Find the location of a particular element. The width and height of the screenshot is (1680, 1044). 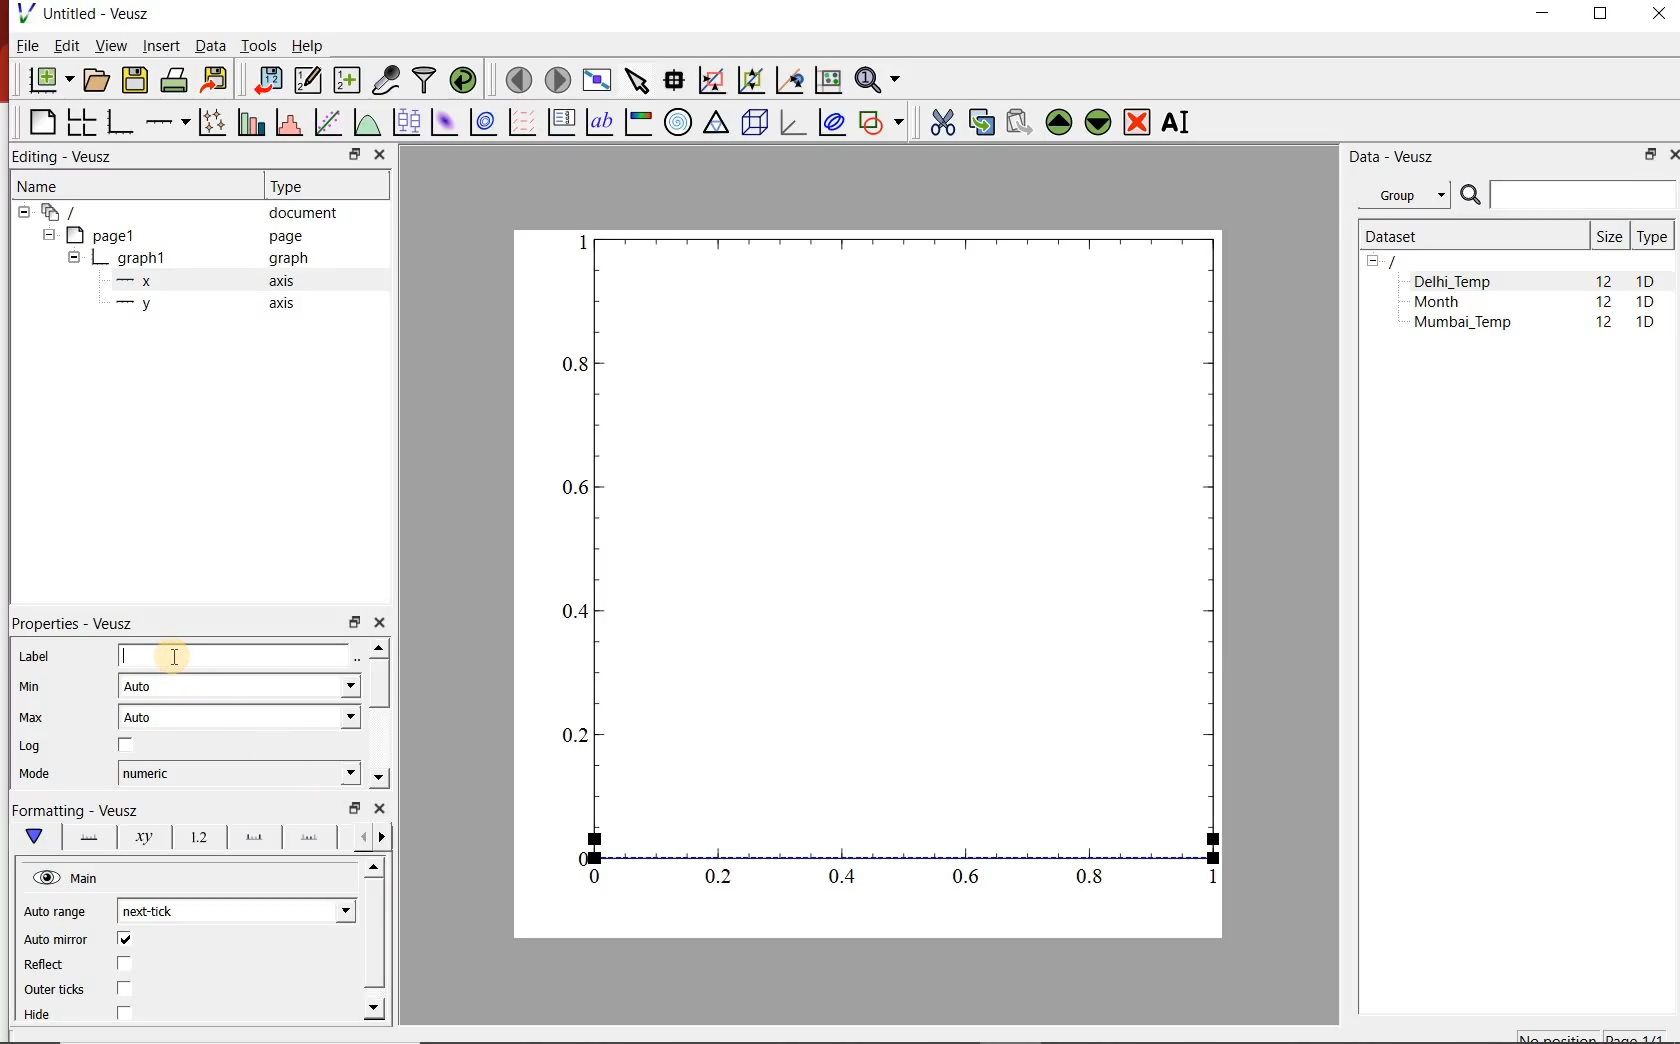

Auto range is located at coordinates (59, 911).